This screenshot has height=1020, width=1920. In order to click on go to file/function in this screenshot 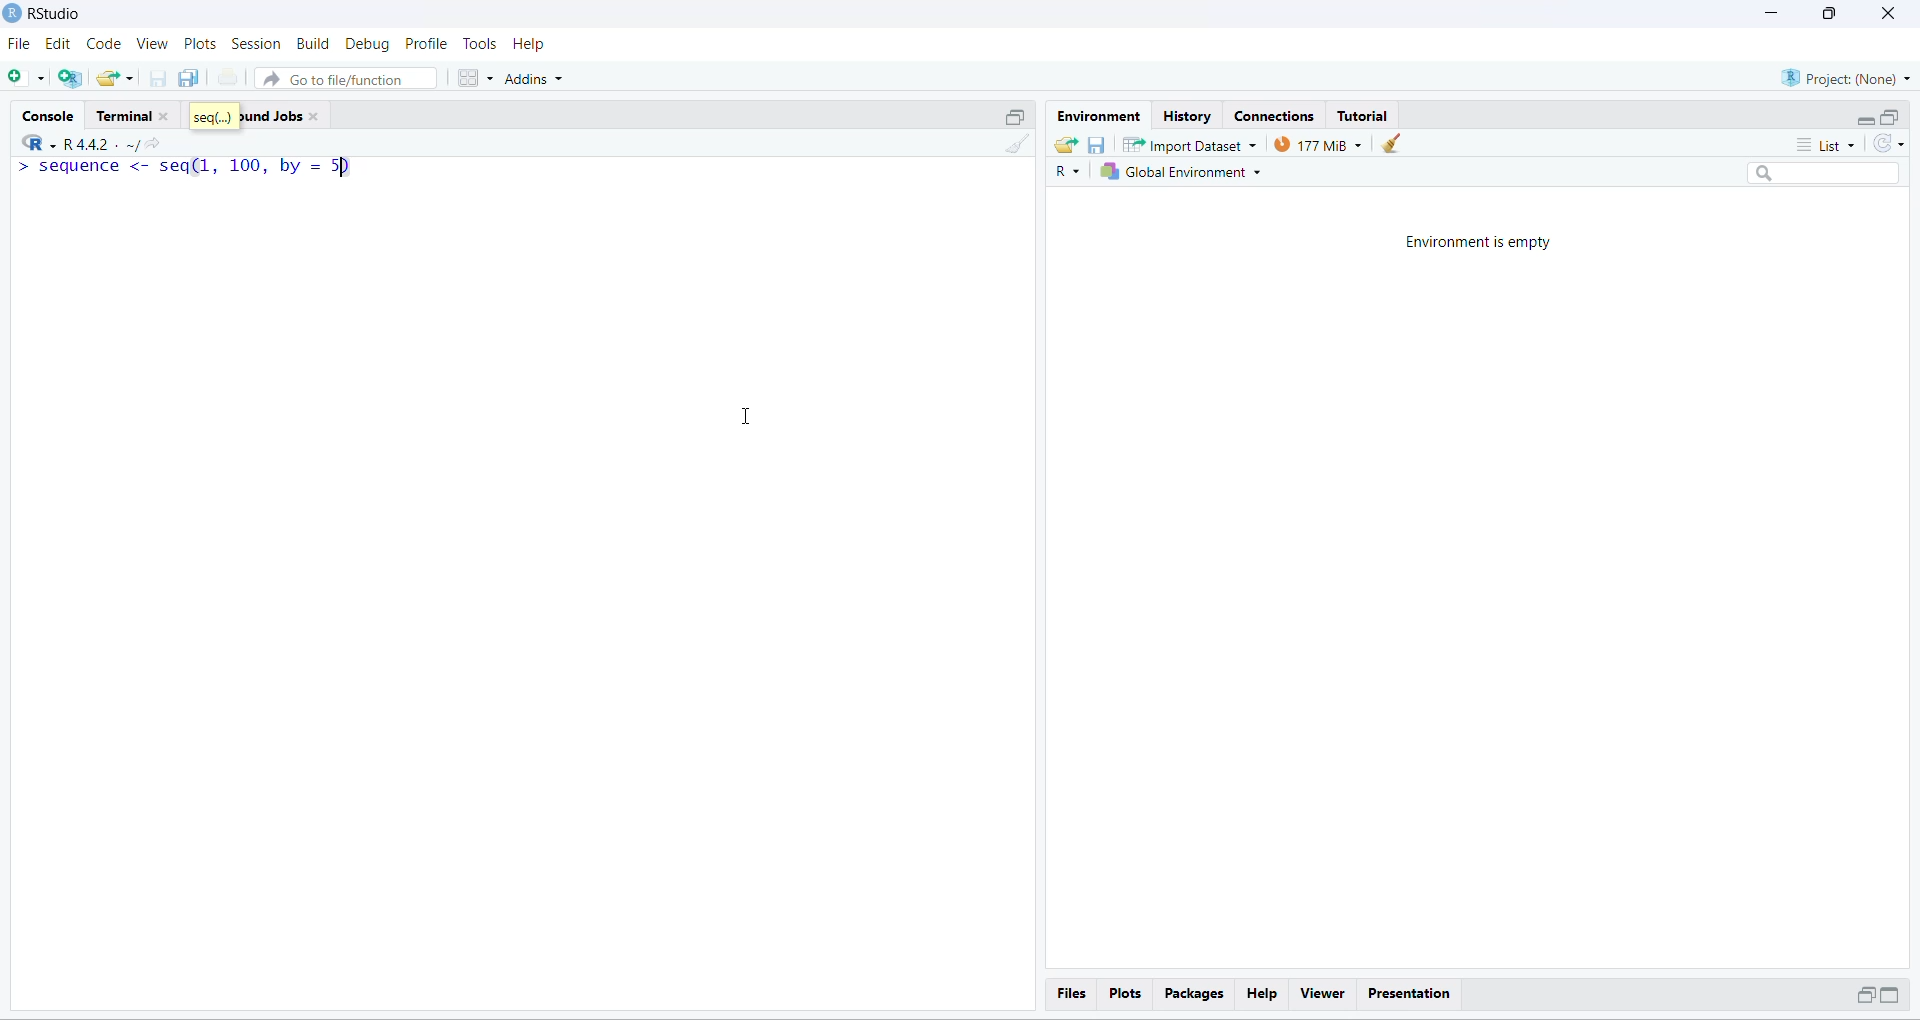, I will do `click(345, 78)`.